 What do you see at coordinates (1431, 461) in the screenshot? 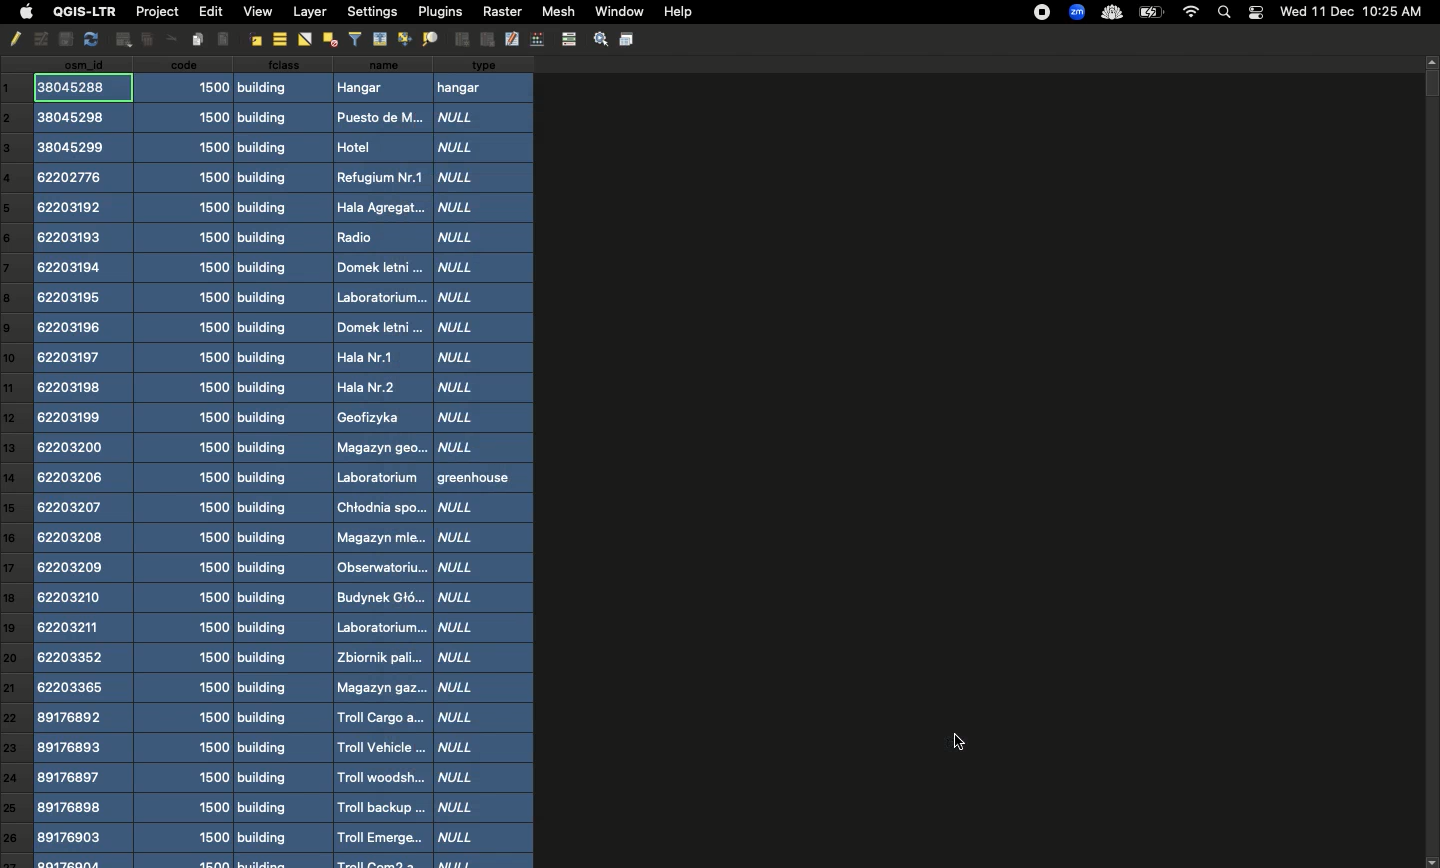
I see `Scroll` at bounding box center [1431, 461].